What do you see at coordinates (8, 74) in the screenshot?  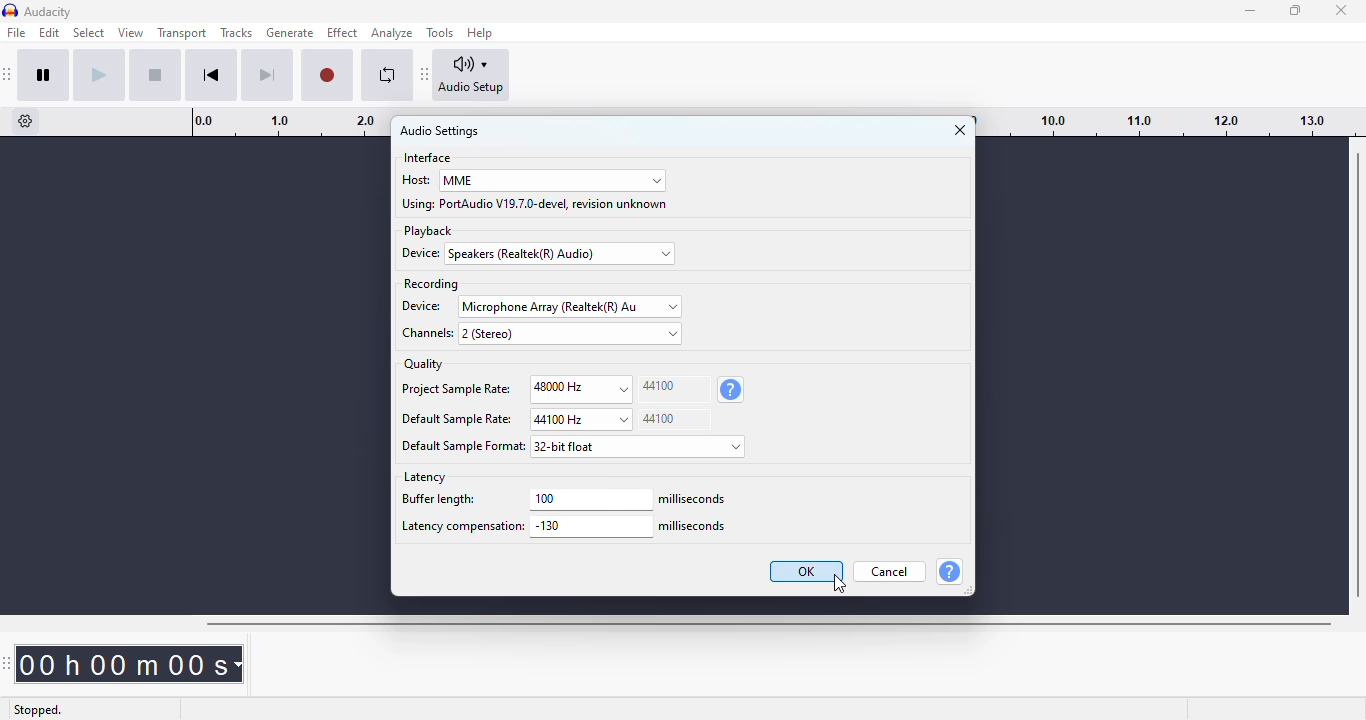 I see `audacity transport toolbar` at bounding box center [8, 74].